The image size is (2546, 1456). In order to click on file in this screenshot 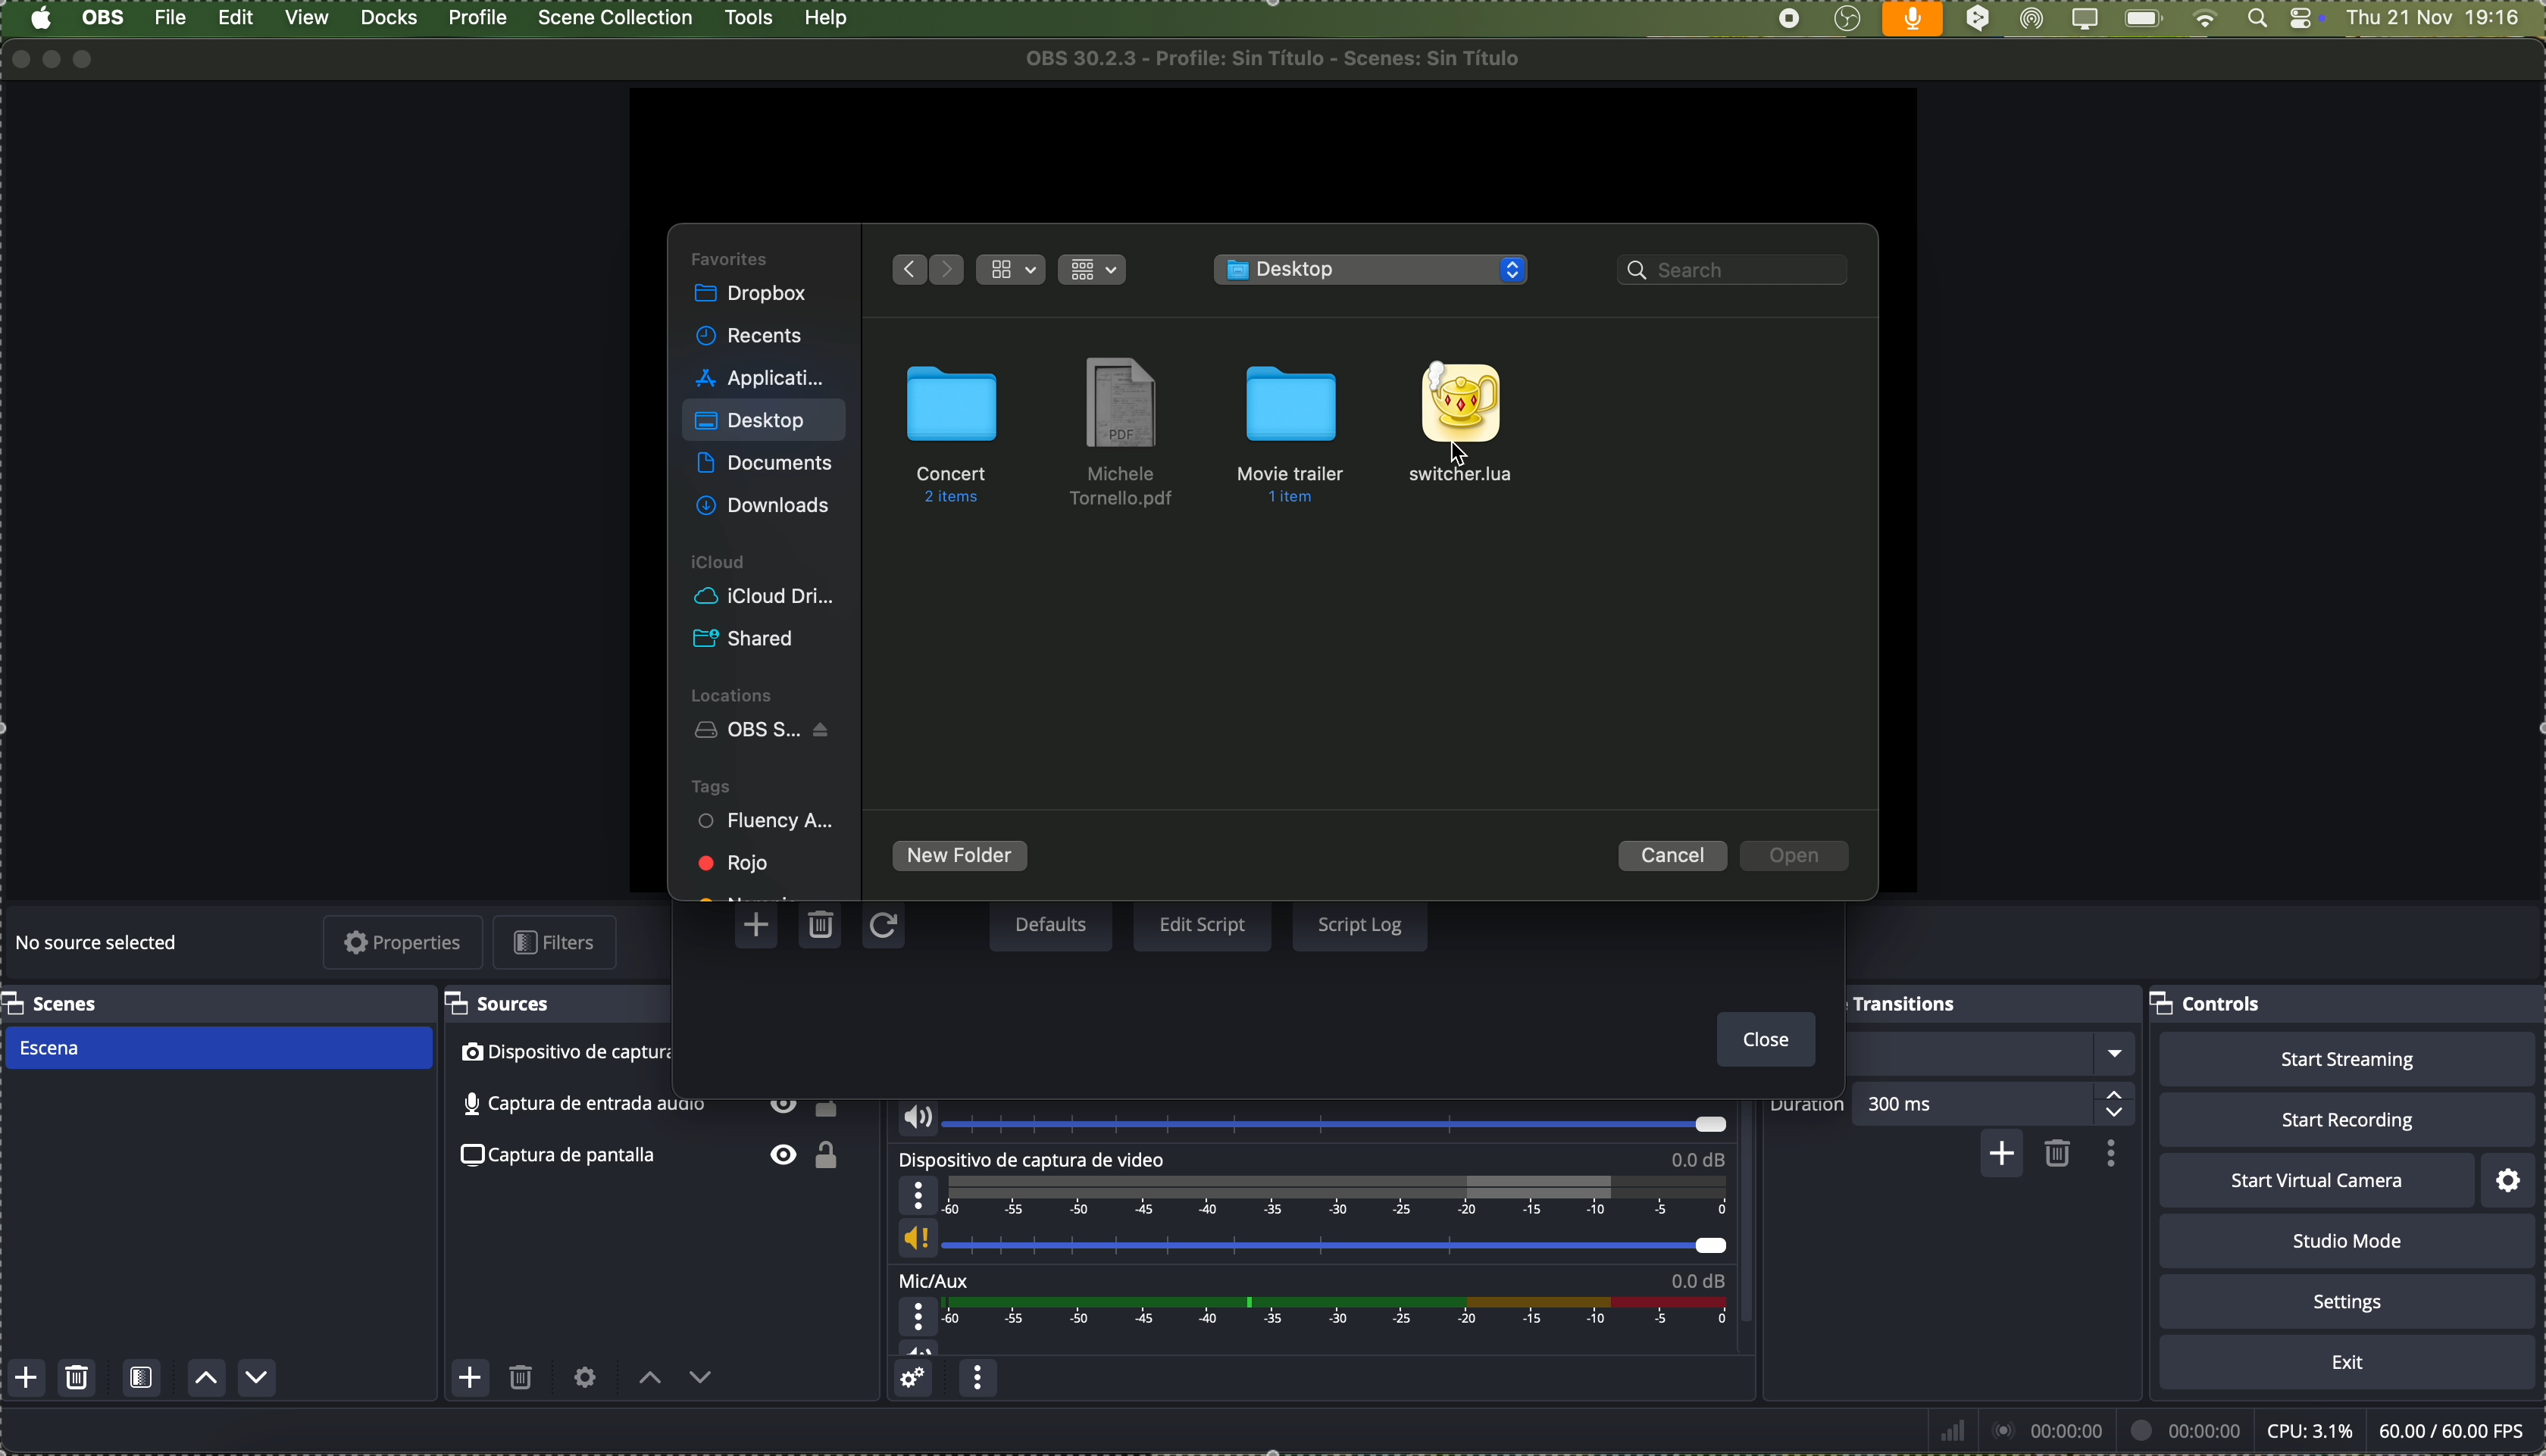, I will do `click(1123, 434)`.